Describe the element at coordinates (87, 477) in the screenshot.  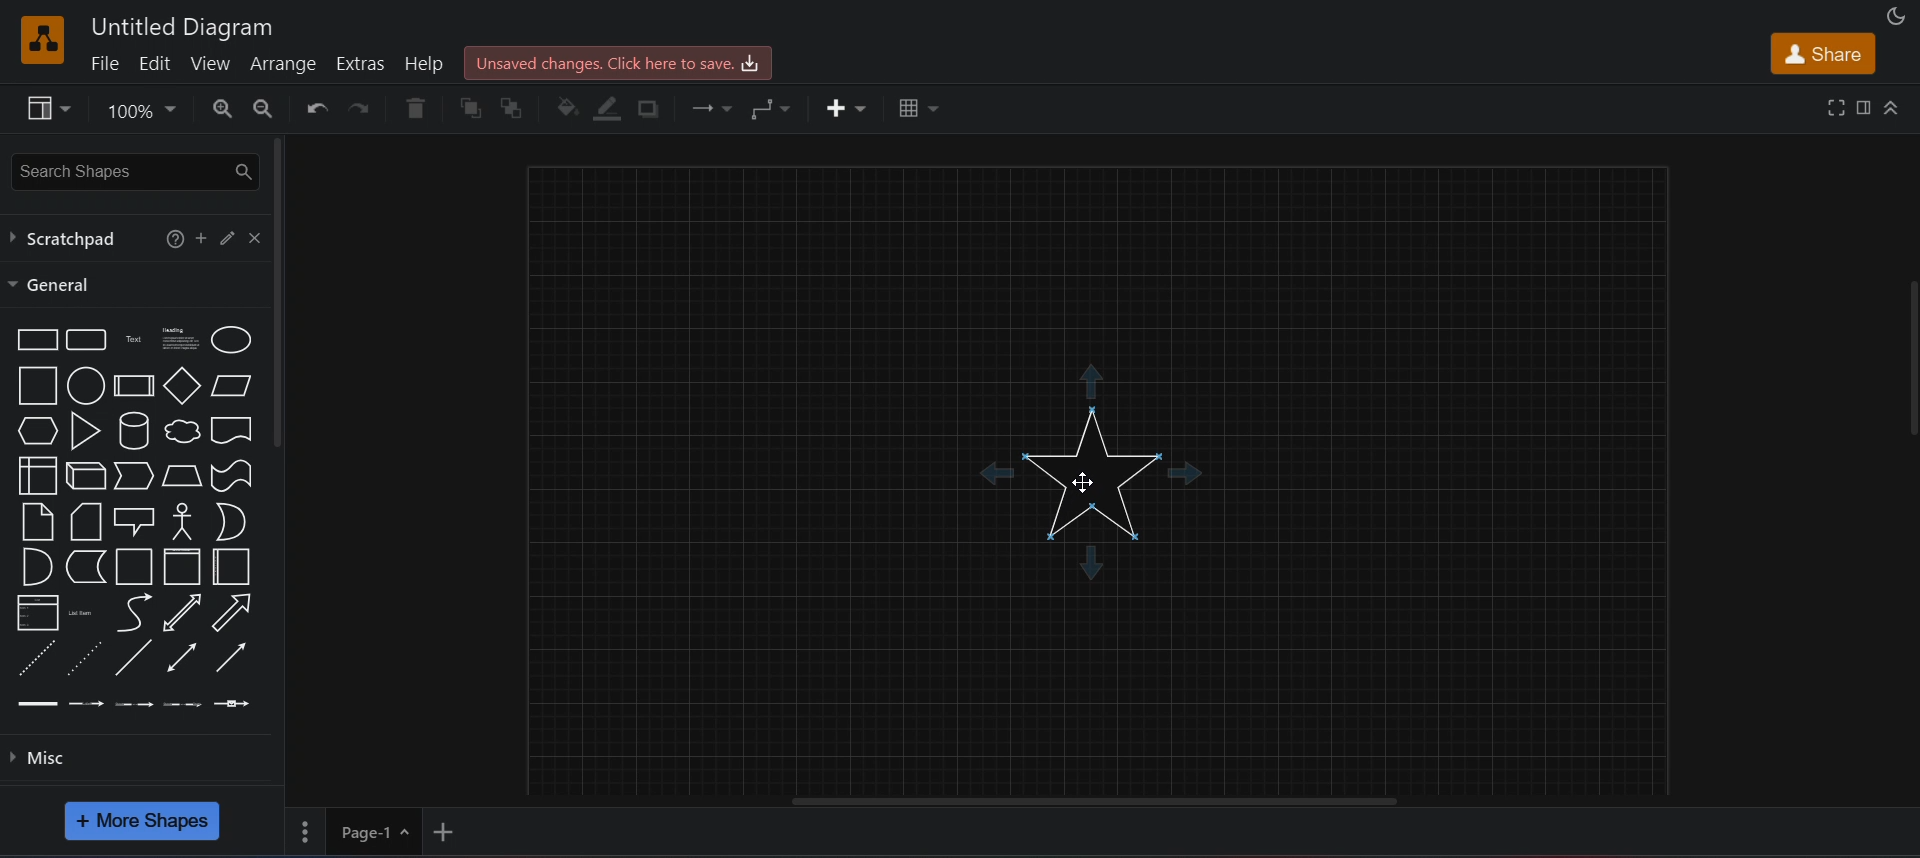
I see `cube` at that location.